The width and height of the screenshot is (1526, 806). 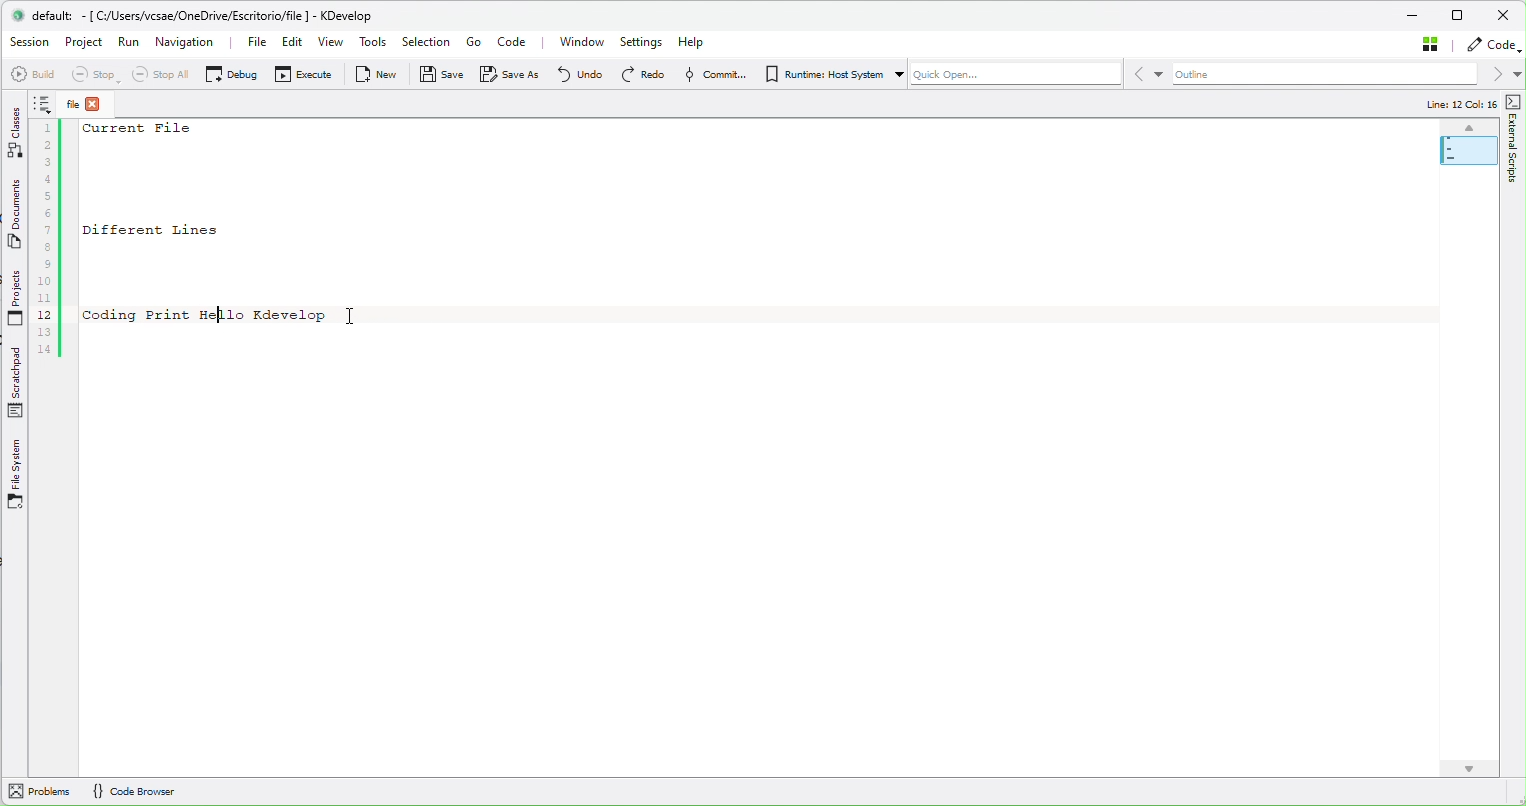 What do you see at coordinates (287, 41) in the screenshot?
I see `Edit` at bounding box center [287, 41].